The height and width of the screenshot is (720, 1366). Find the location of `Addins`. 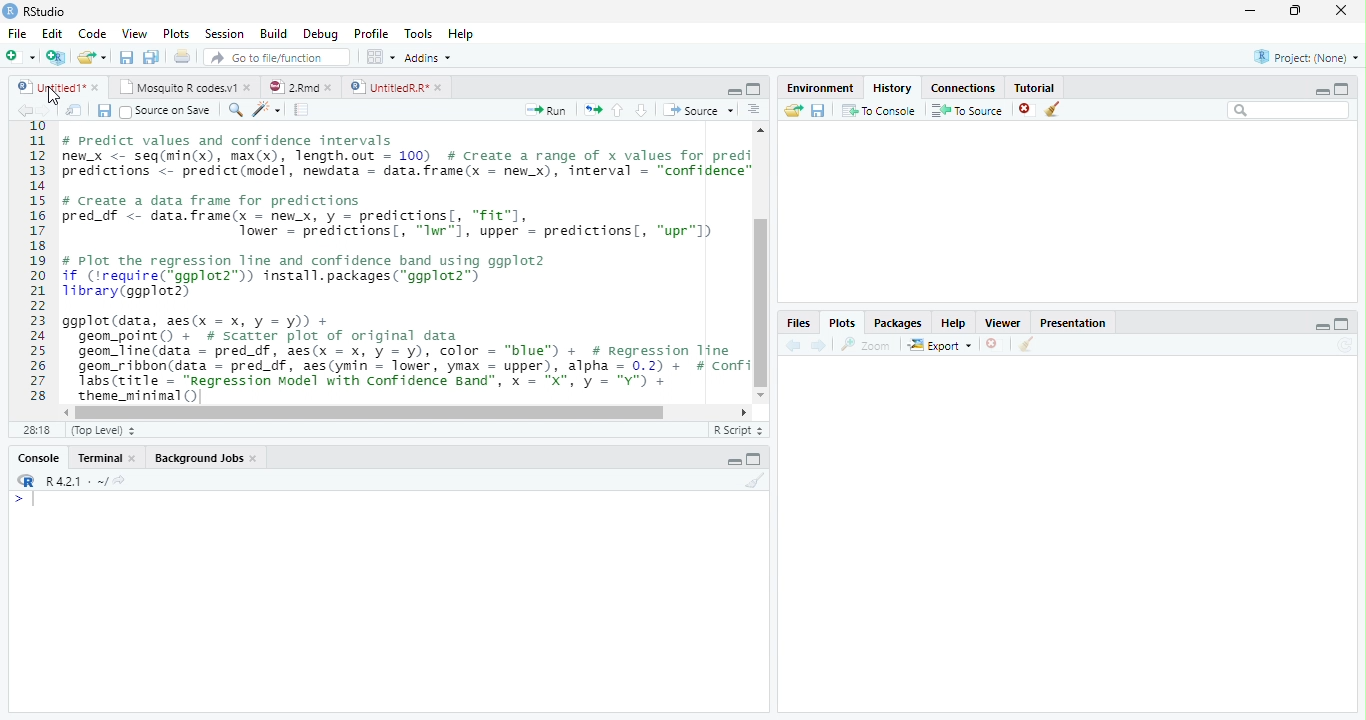

Addins is located at coordinates (429, 57).